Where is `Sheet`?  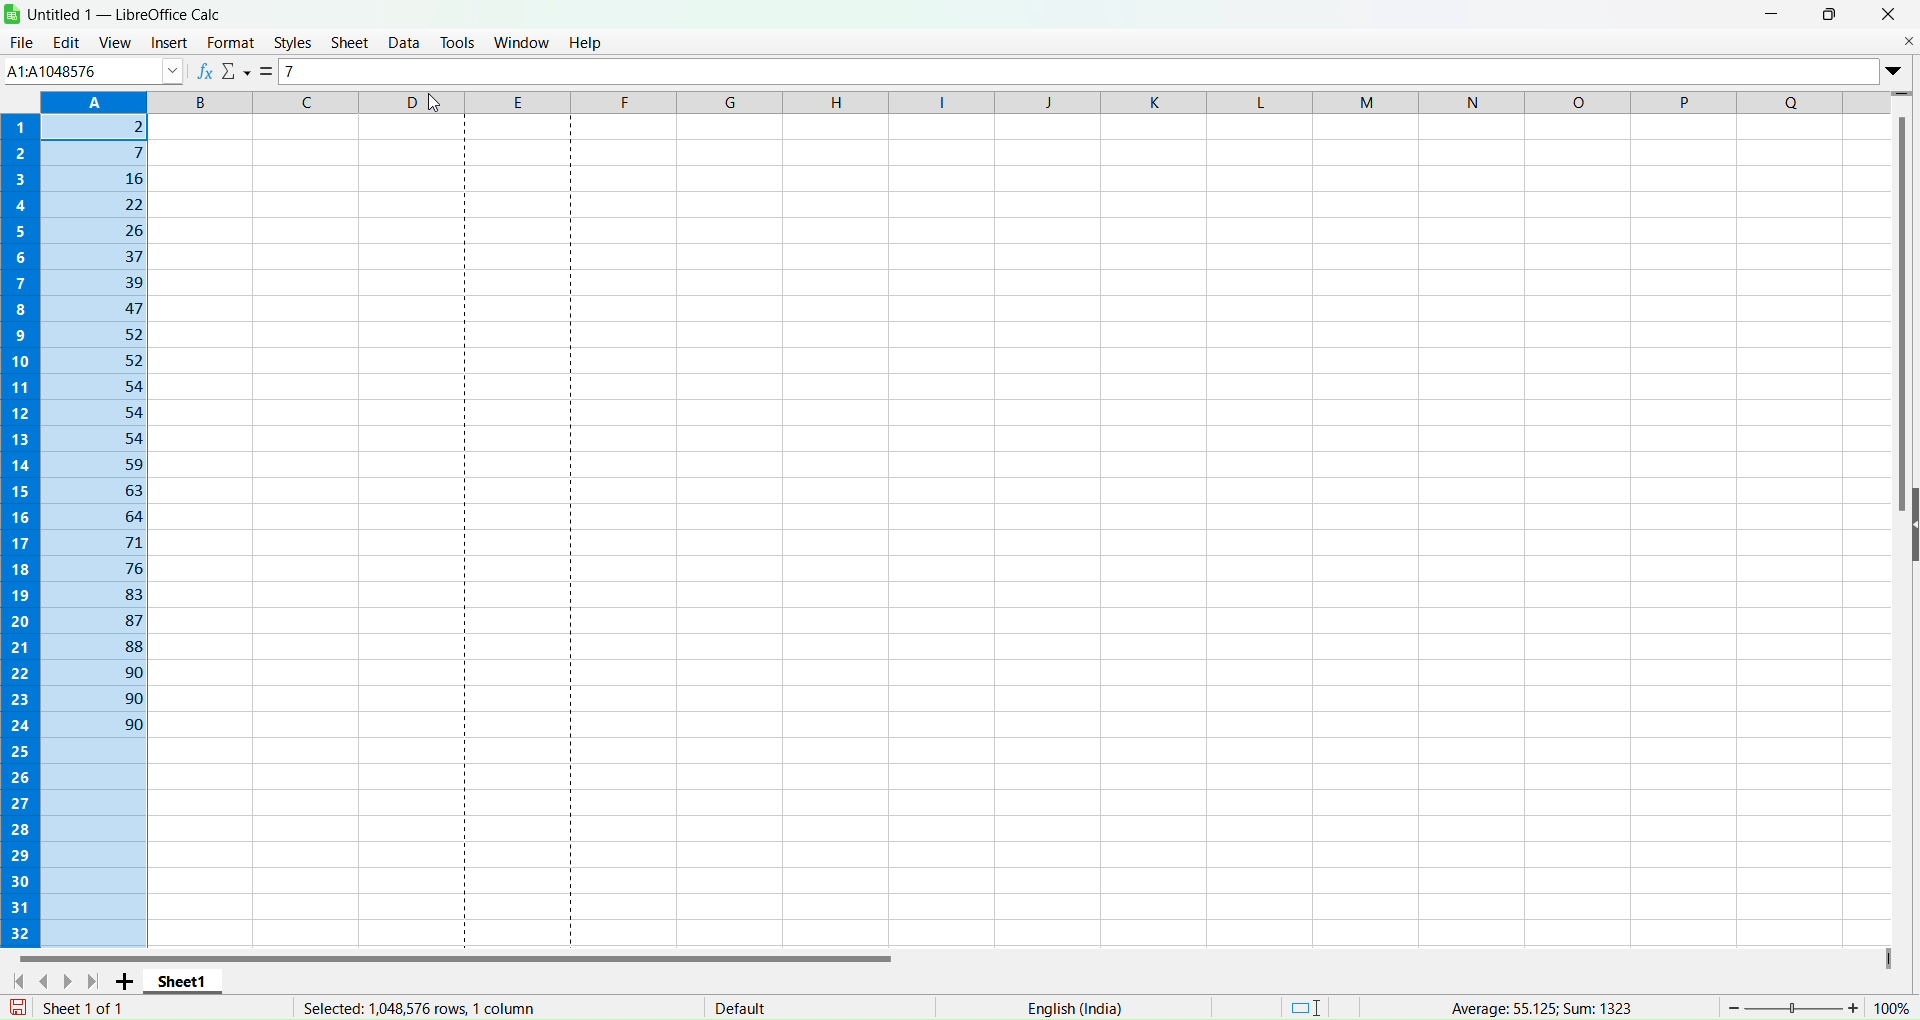
Sheet is located at coordinates (350, 42).